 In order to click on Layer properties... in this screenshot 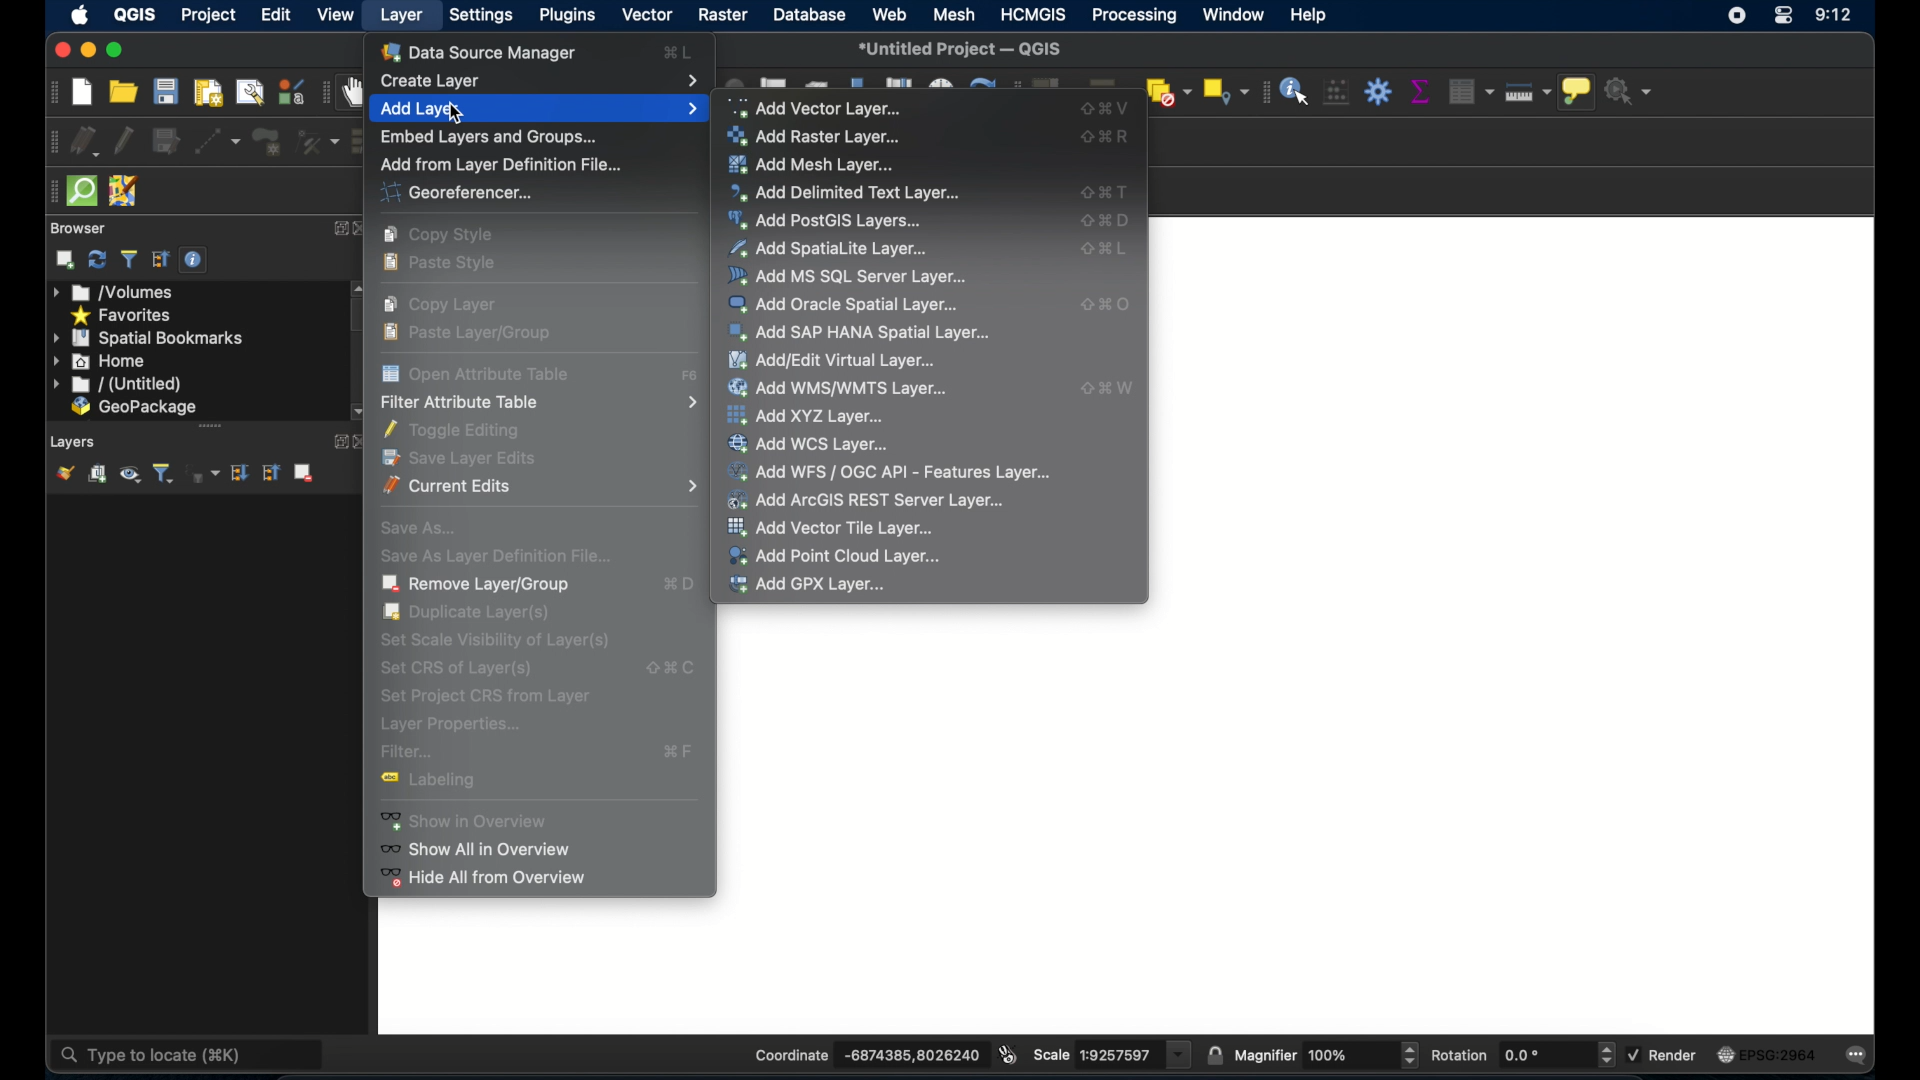, I will do `click(458, 728)`.